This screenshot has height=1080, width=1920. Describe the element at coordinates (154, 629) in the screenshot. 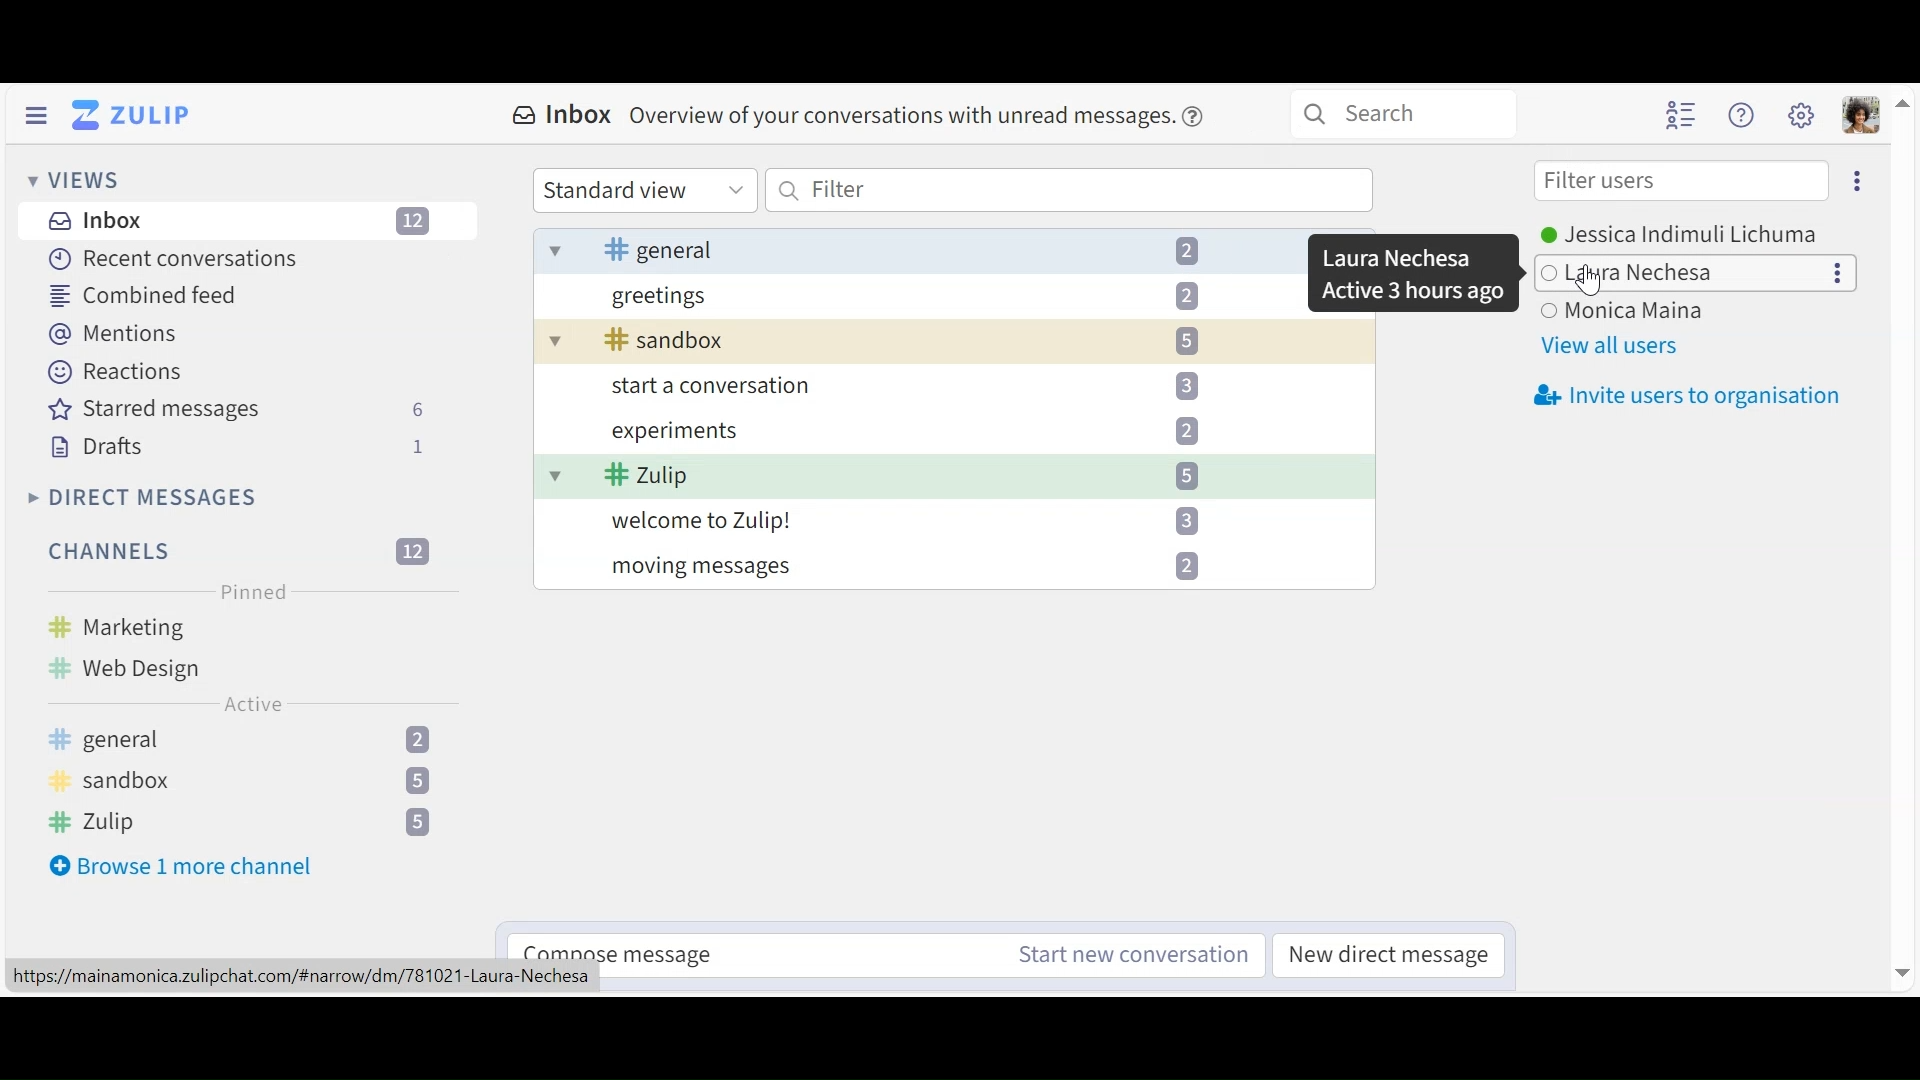

I see `marketing` at that location.